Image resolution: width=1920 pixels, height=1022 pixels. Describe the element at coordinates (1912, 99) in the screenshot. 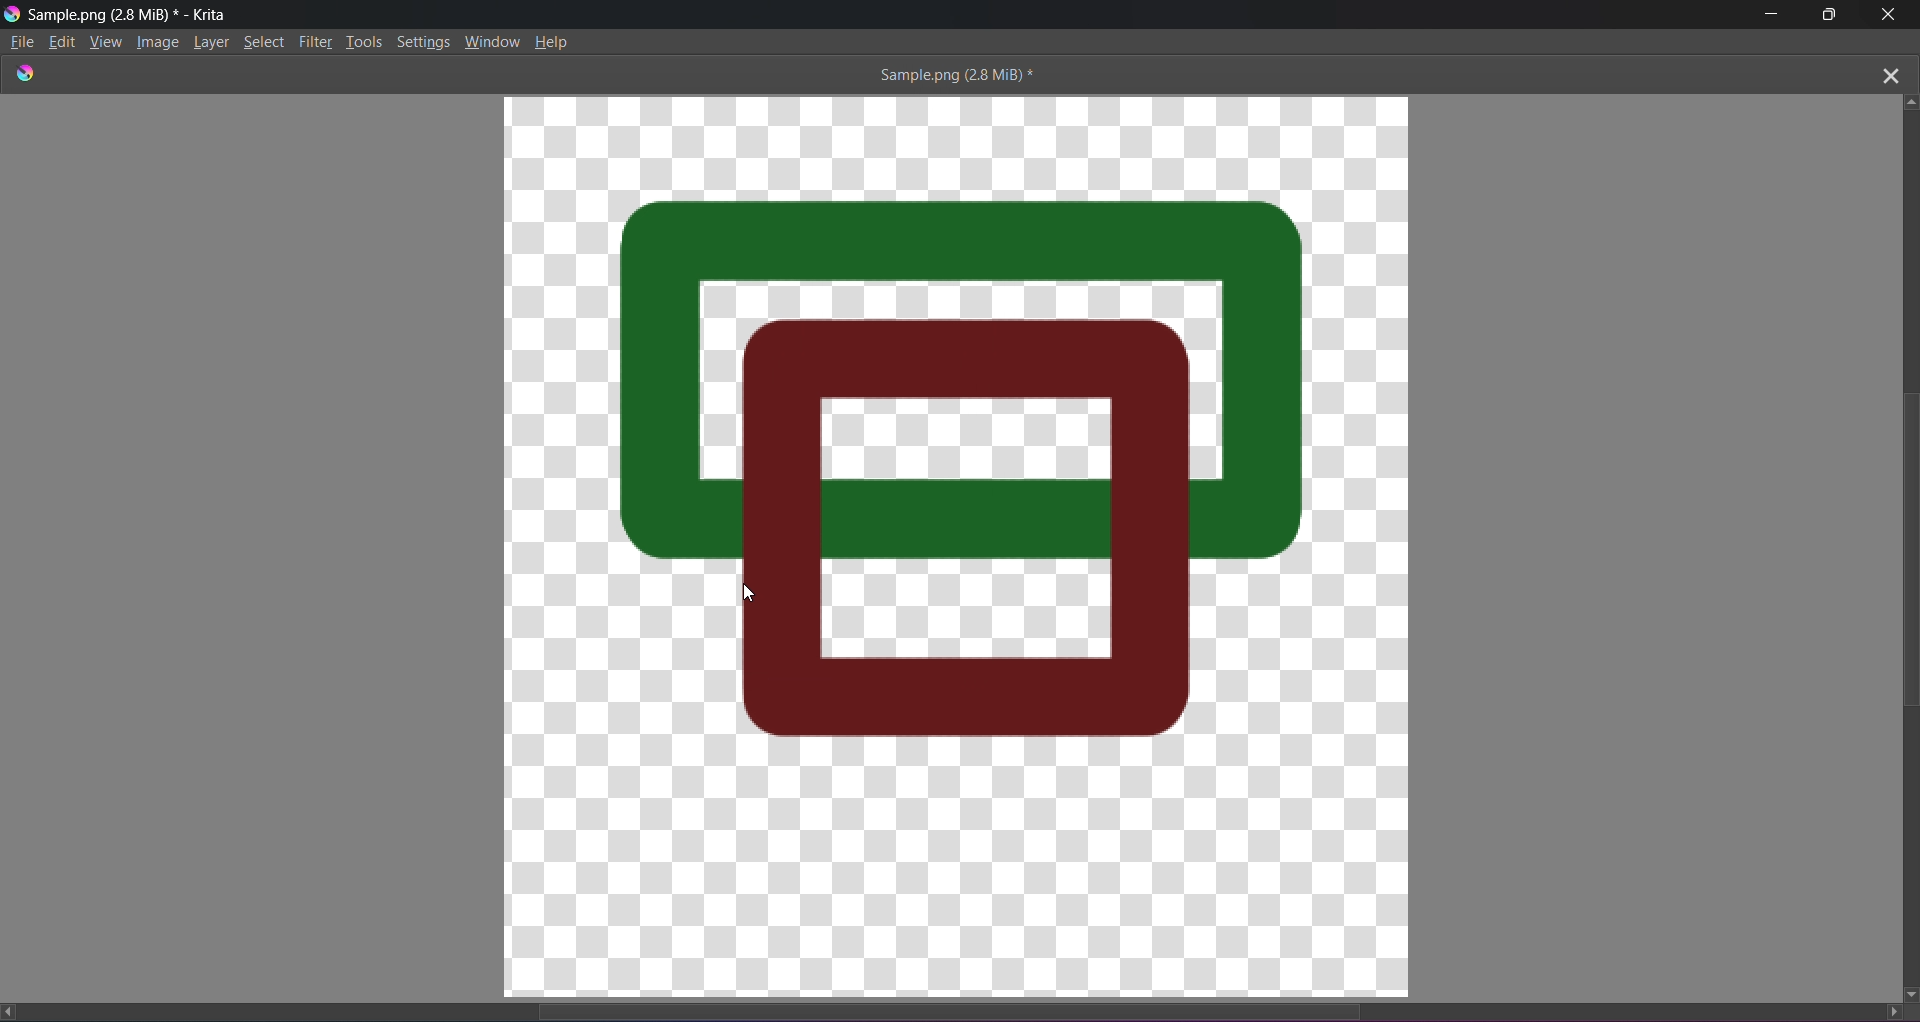

I see `Scroll up` at that location.